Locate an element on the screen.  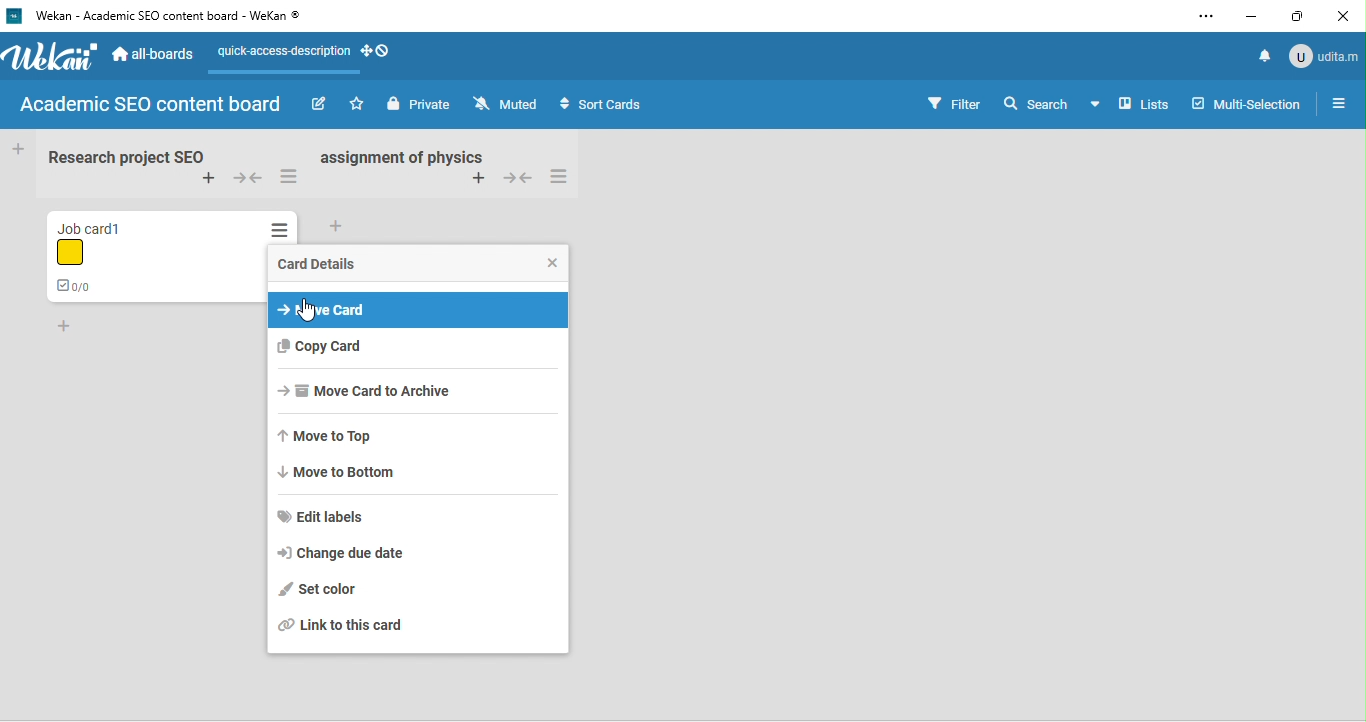
close is located at coordinates (1351, 15).